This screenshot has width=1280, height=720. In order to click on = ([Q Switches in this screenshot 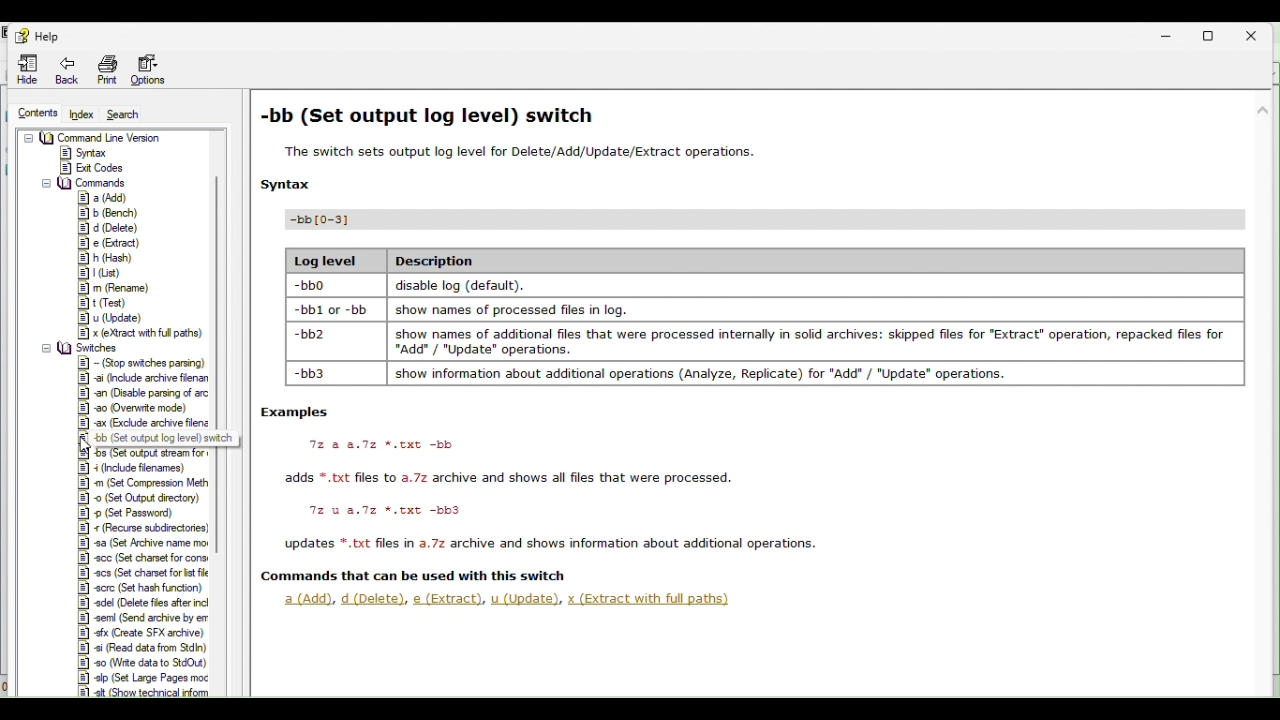, I will do `click(85, 347)`.